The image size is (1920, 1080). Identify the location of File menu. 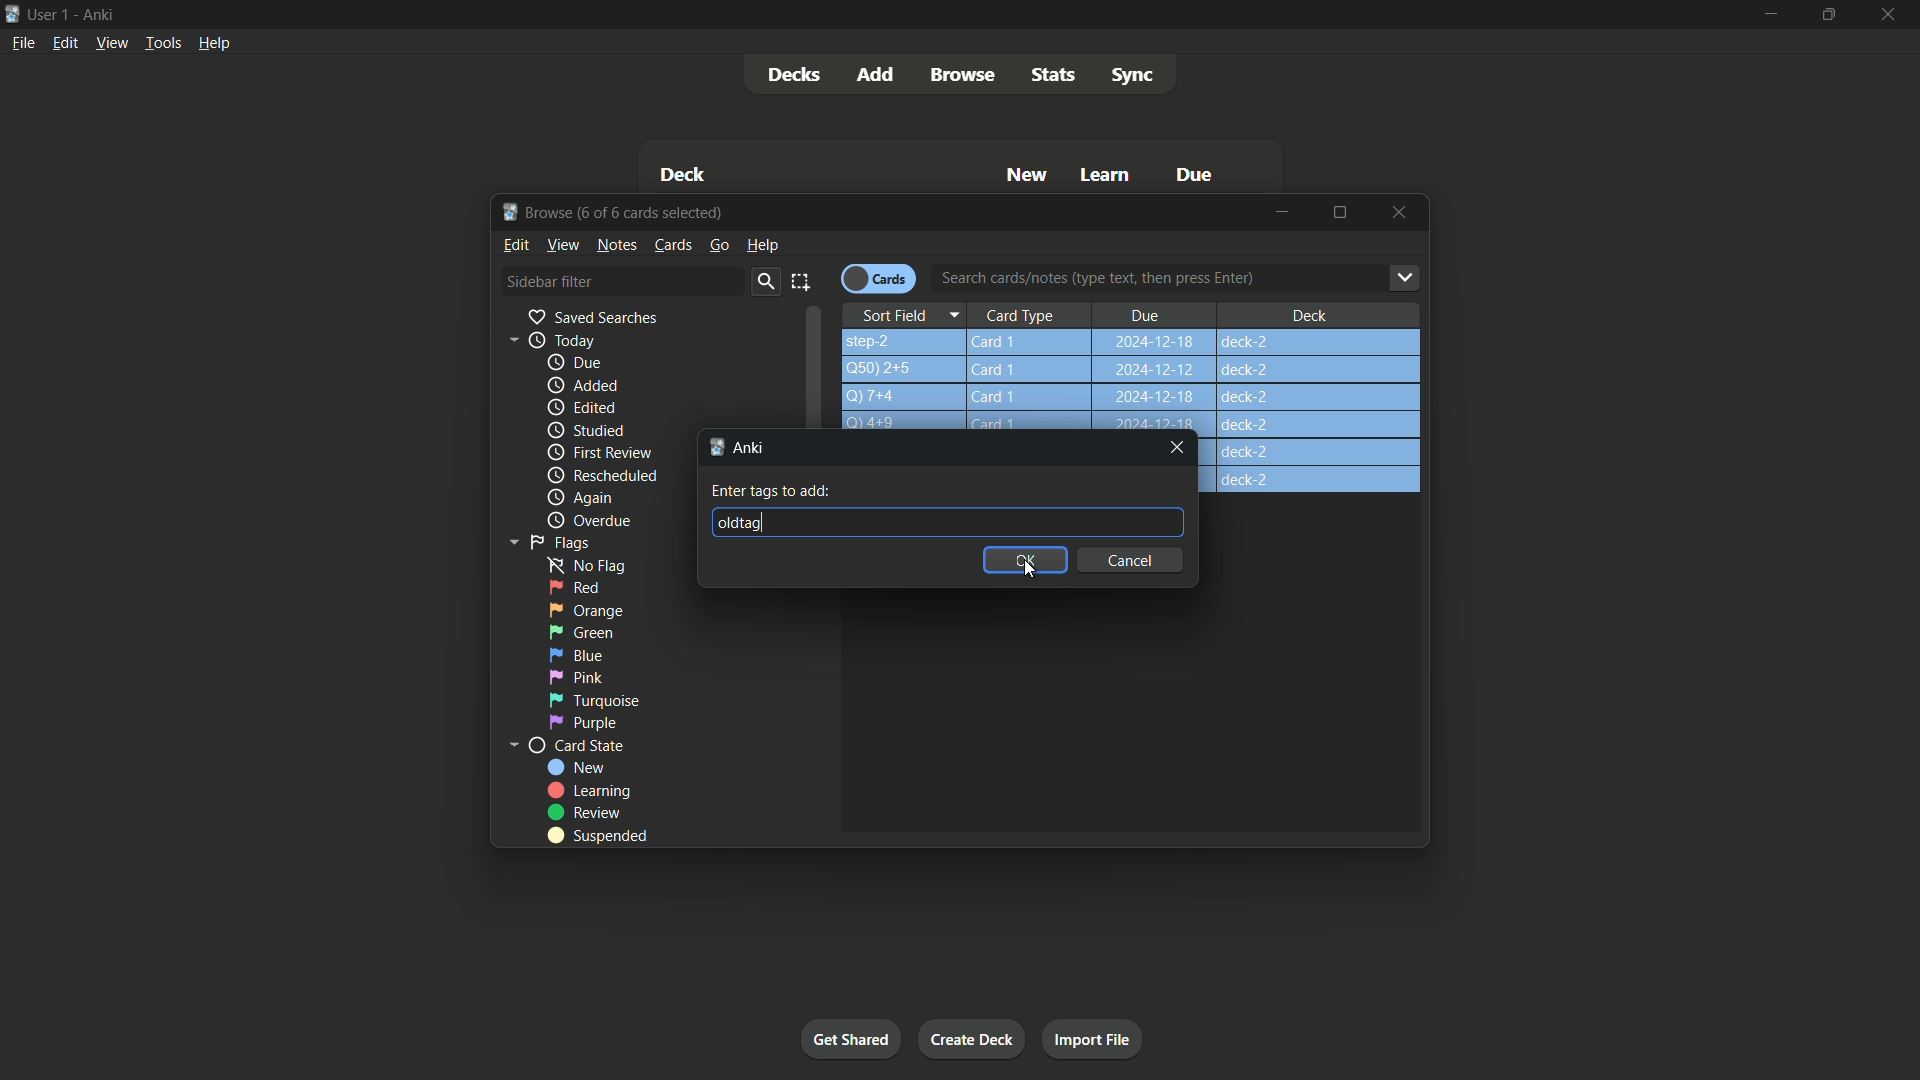
(21, 46).